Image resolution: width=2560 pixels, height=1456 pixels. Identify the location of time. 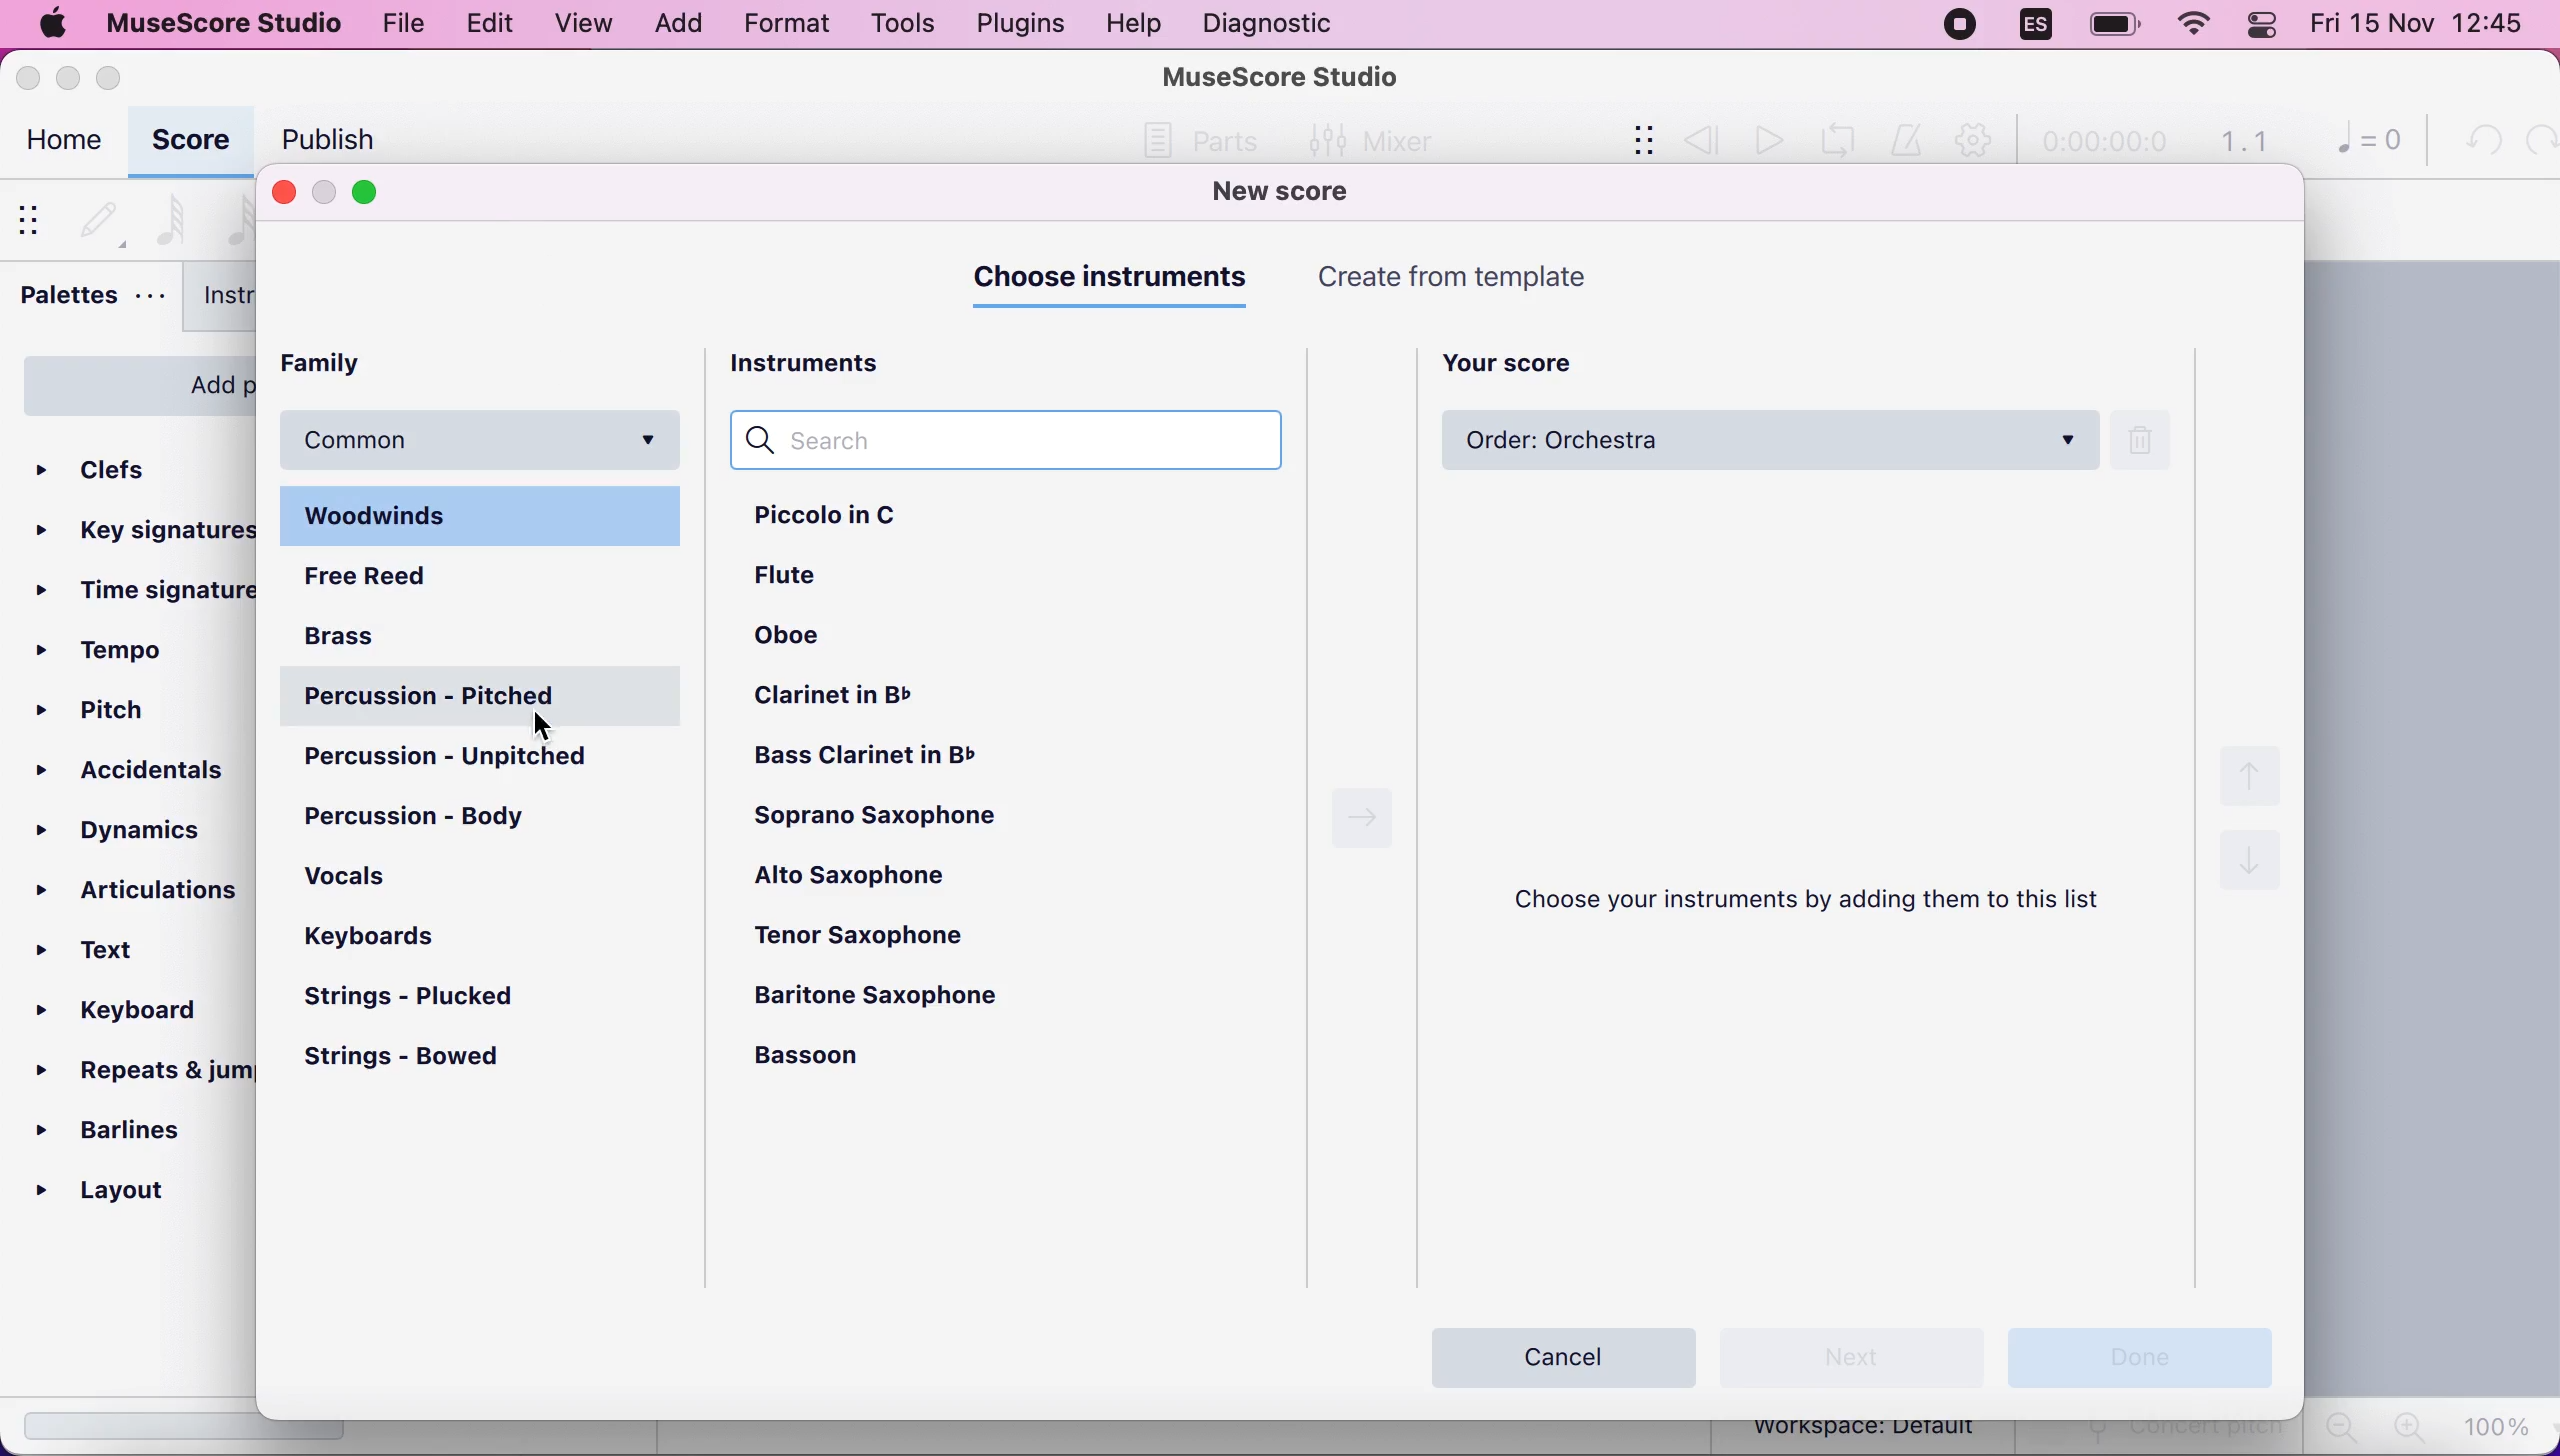
(2102, 144).